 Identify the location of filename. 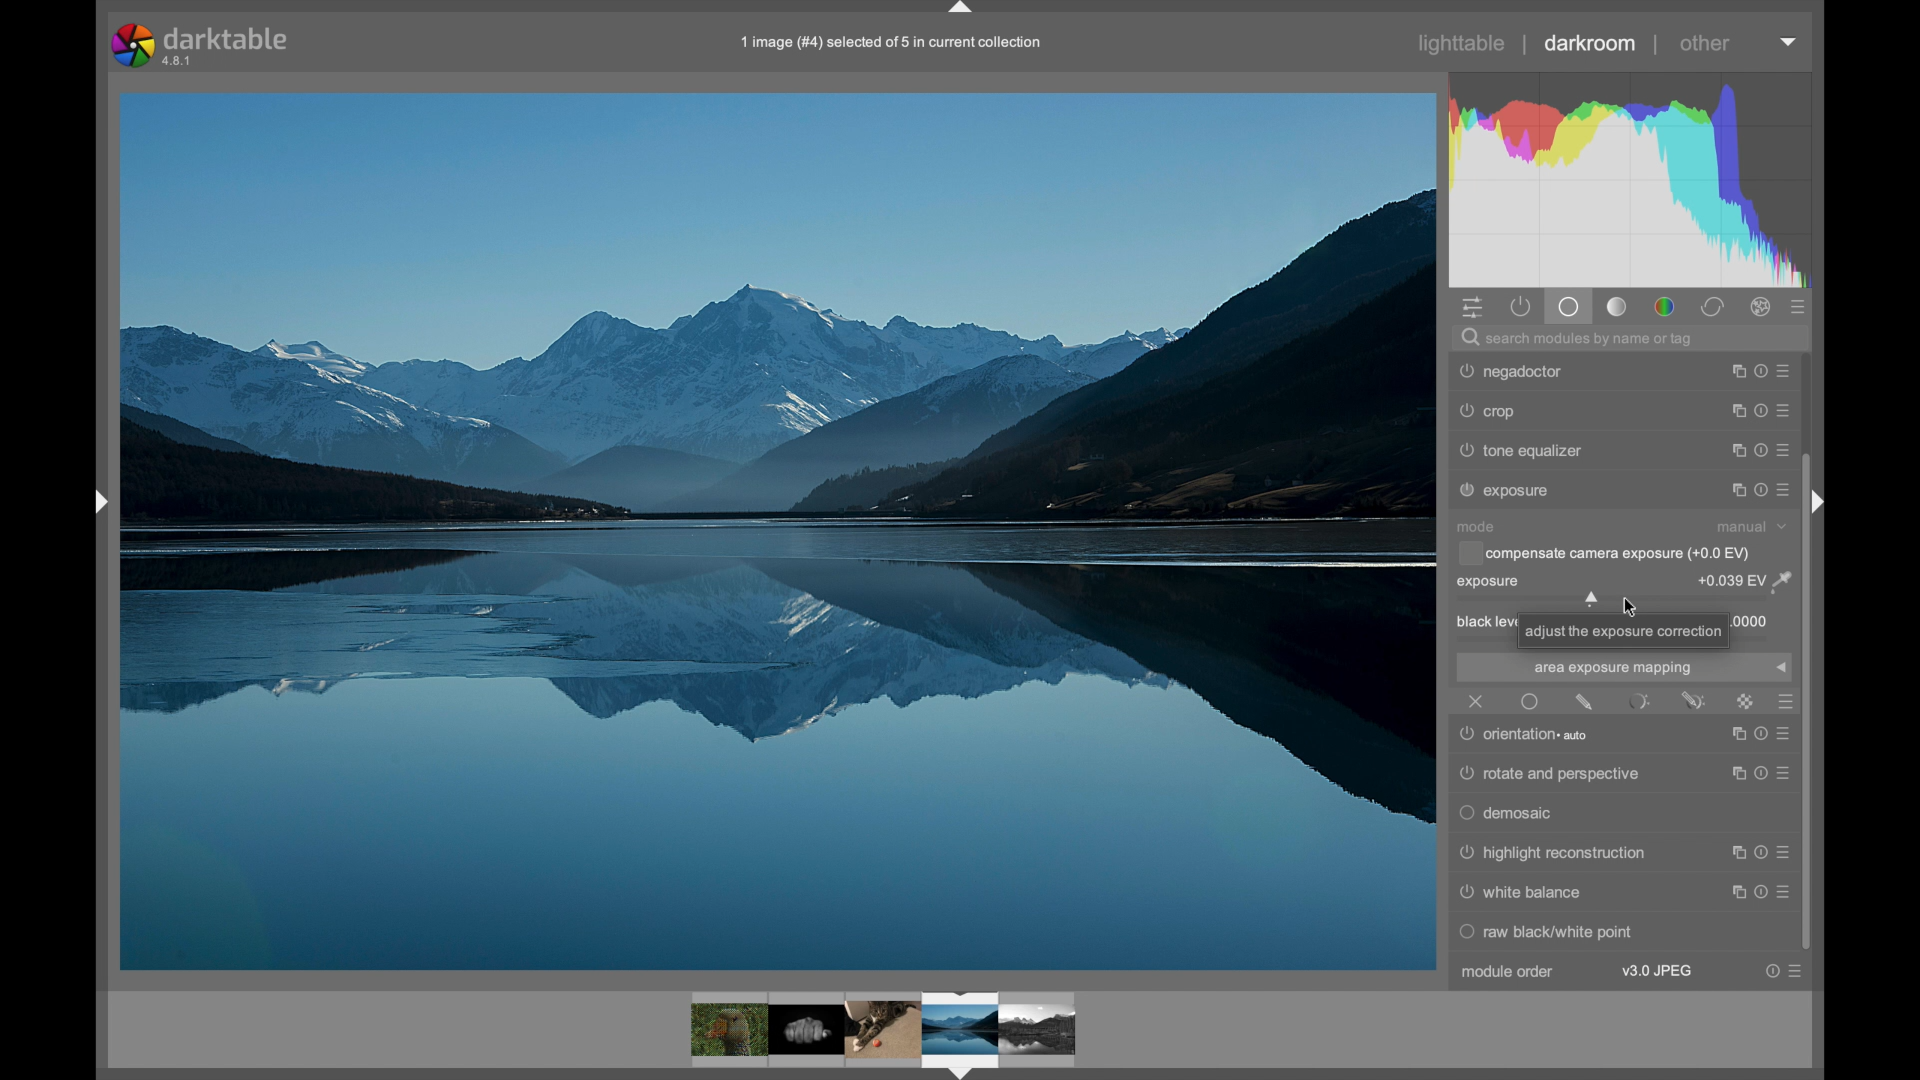
(892, 42).